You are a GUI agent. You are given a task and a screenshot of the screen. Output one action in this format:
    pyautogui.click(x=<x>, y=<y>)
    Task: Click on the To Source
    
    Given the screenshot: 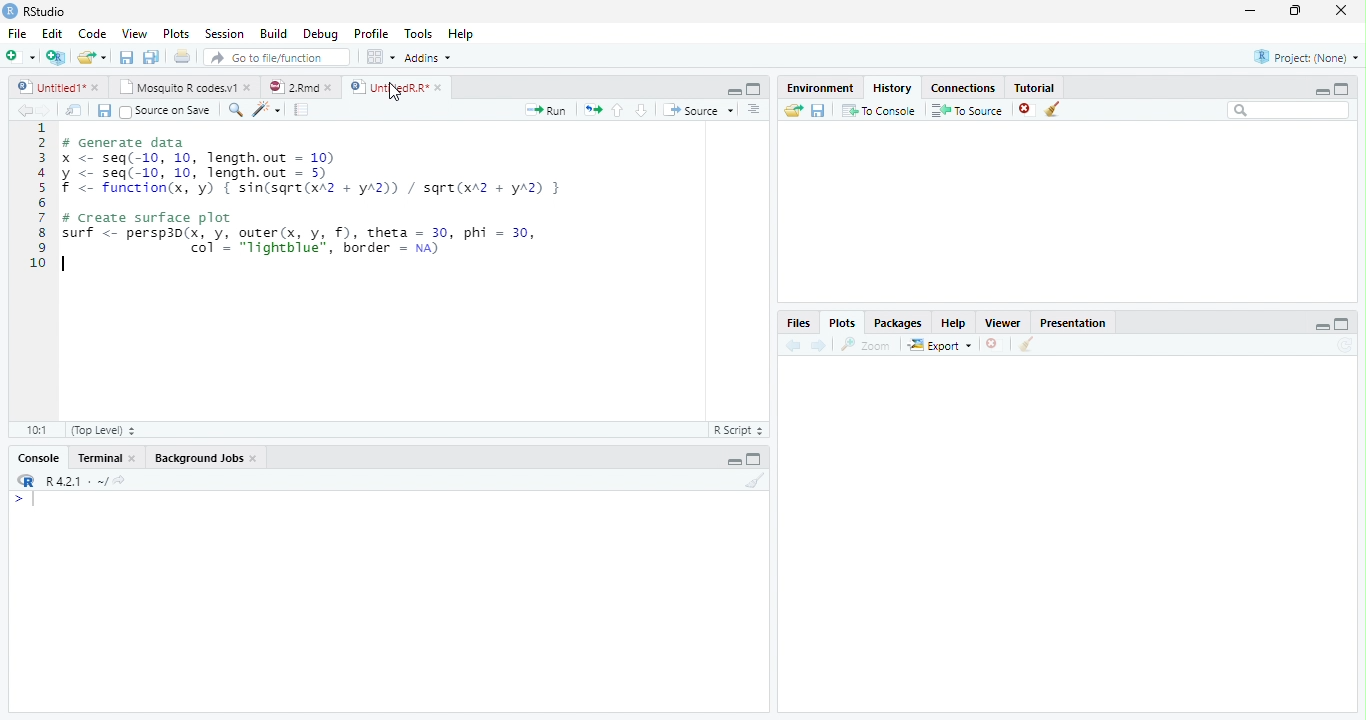 What is the action you would take?
    pyautogui.click(x=966, y=110)
    